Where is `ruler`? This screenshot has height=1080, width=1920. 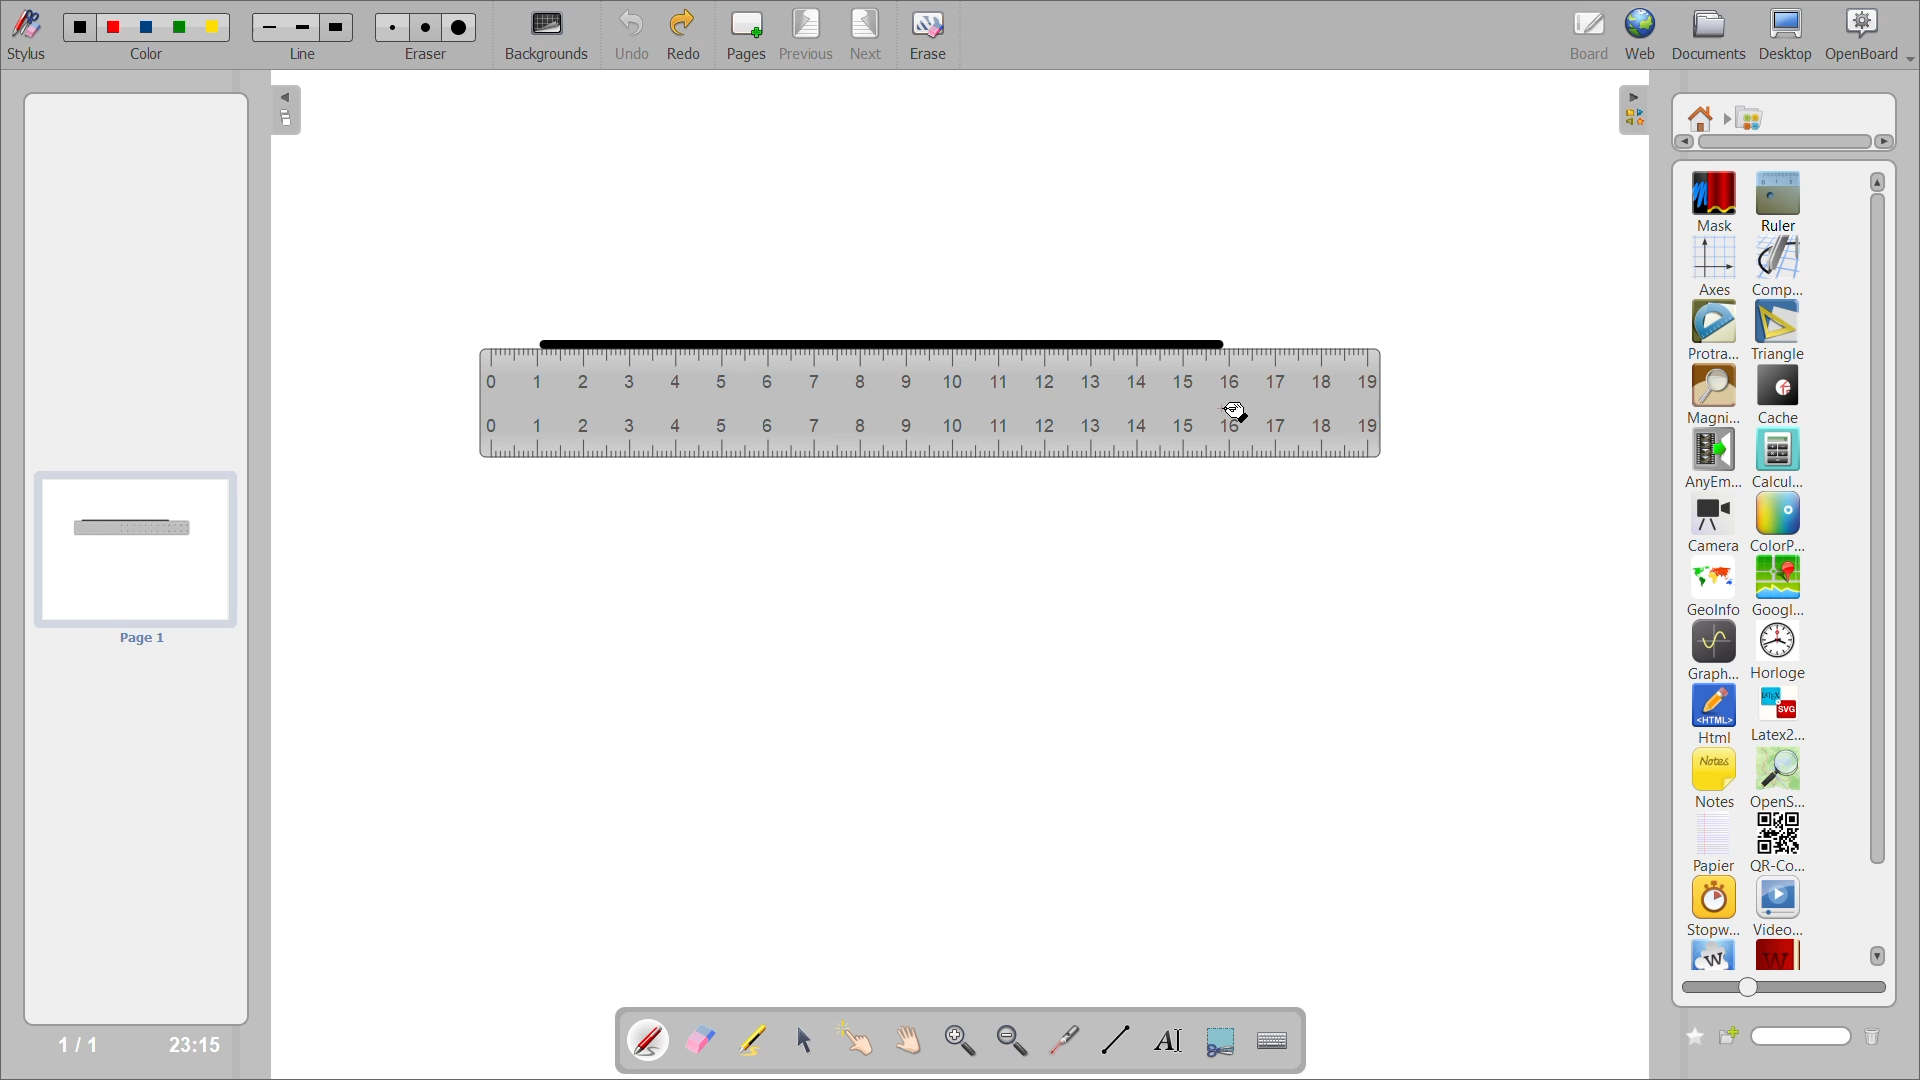
ruler is located at coordinates (1776, 199).